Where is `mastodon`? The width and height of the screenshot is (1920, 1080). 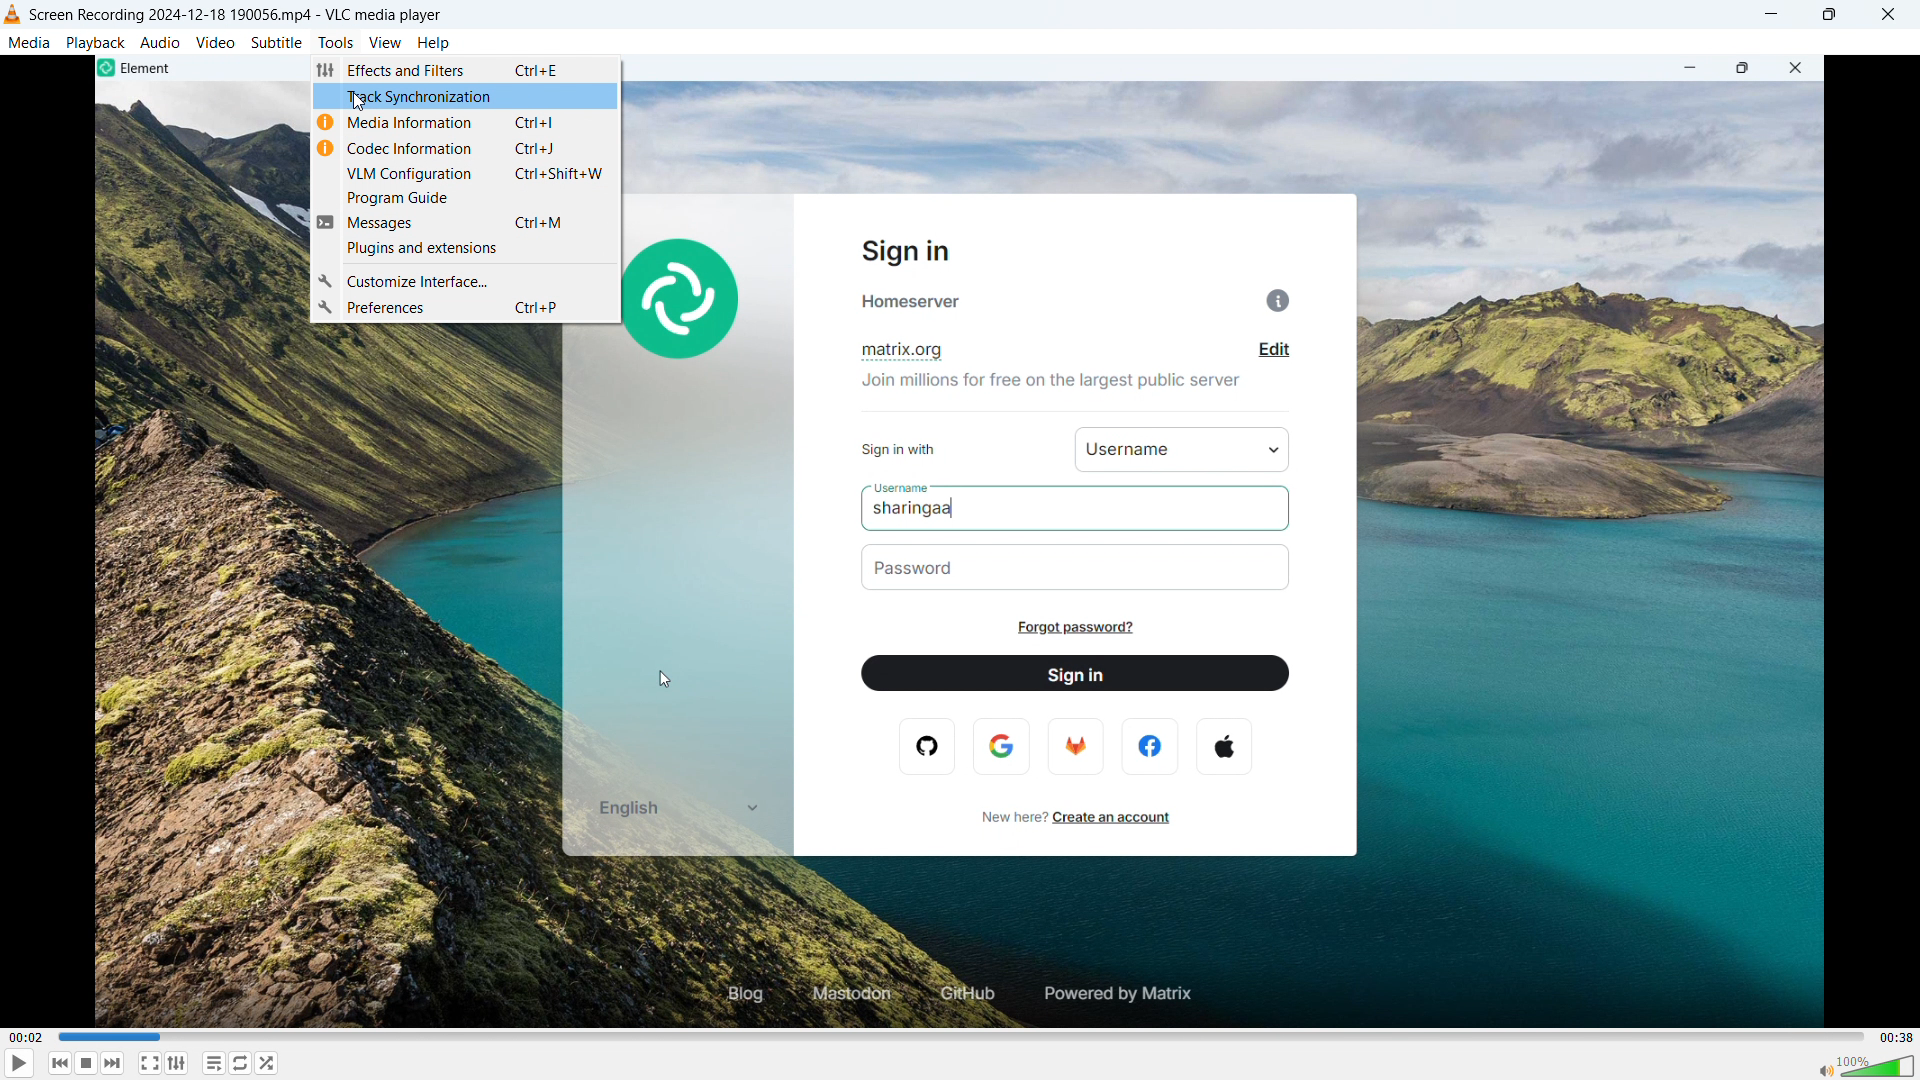
mastodon is located at coordinates (850, 990).